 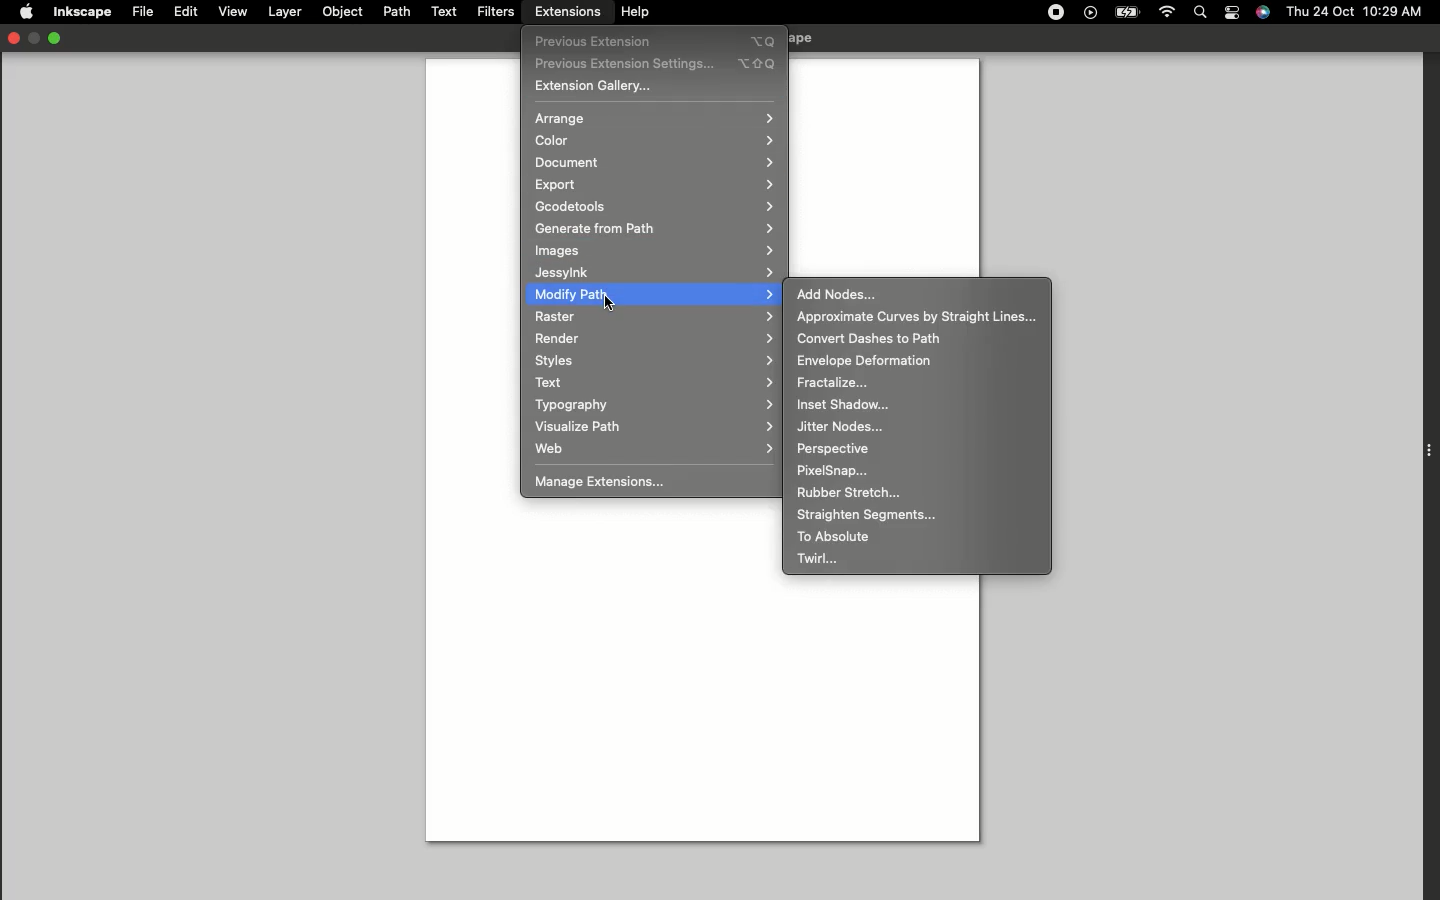 I want to click on Search, so click(x=1196, y=14).